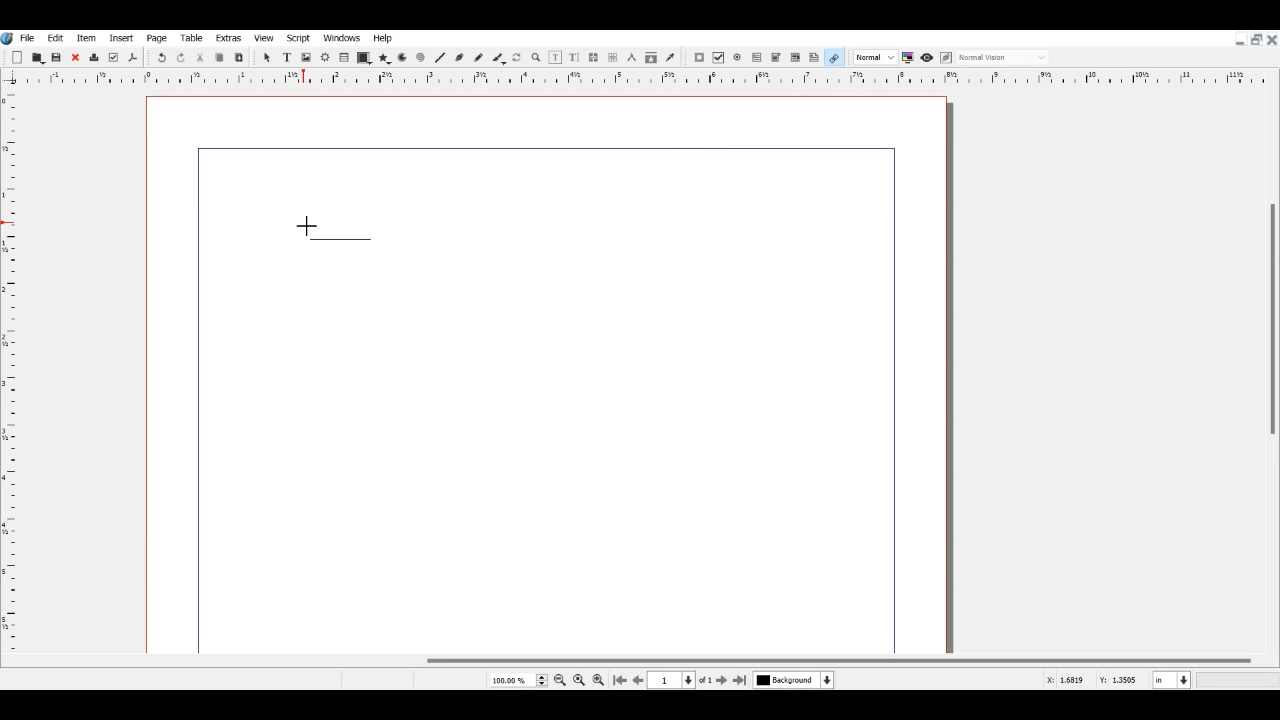 Image resolution: width=1280 pixels, height=720 pixels. Describe the element at coordinates (631, 58) in the screenshot. I see `Measurements` at that location.